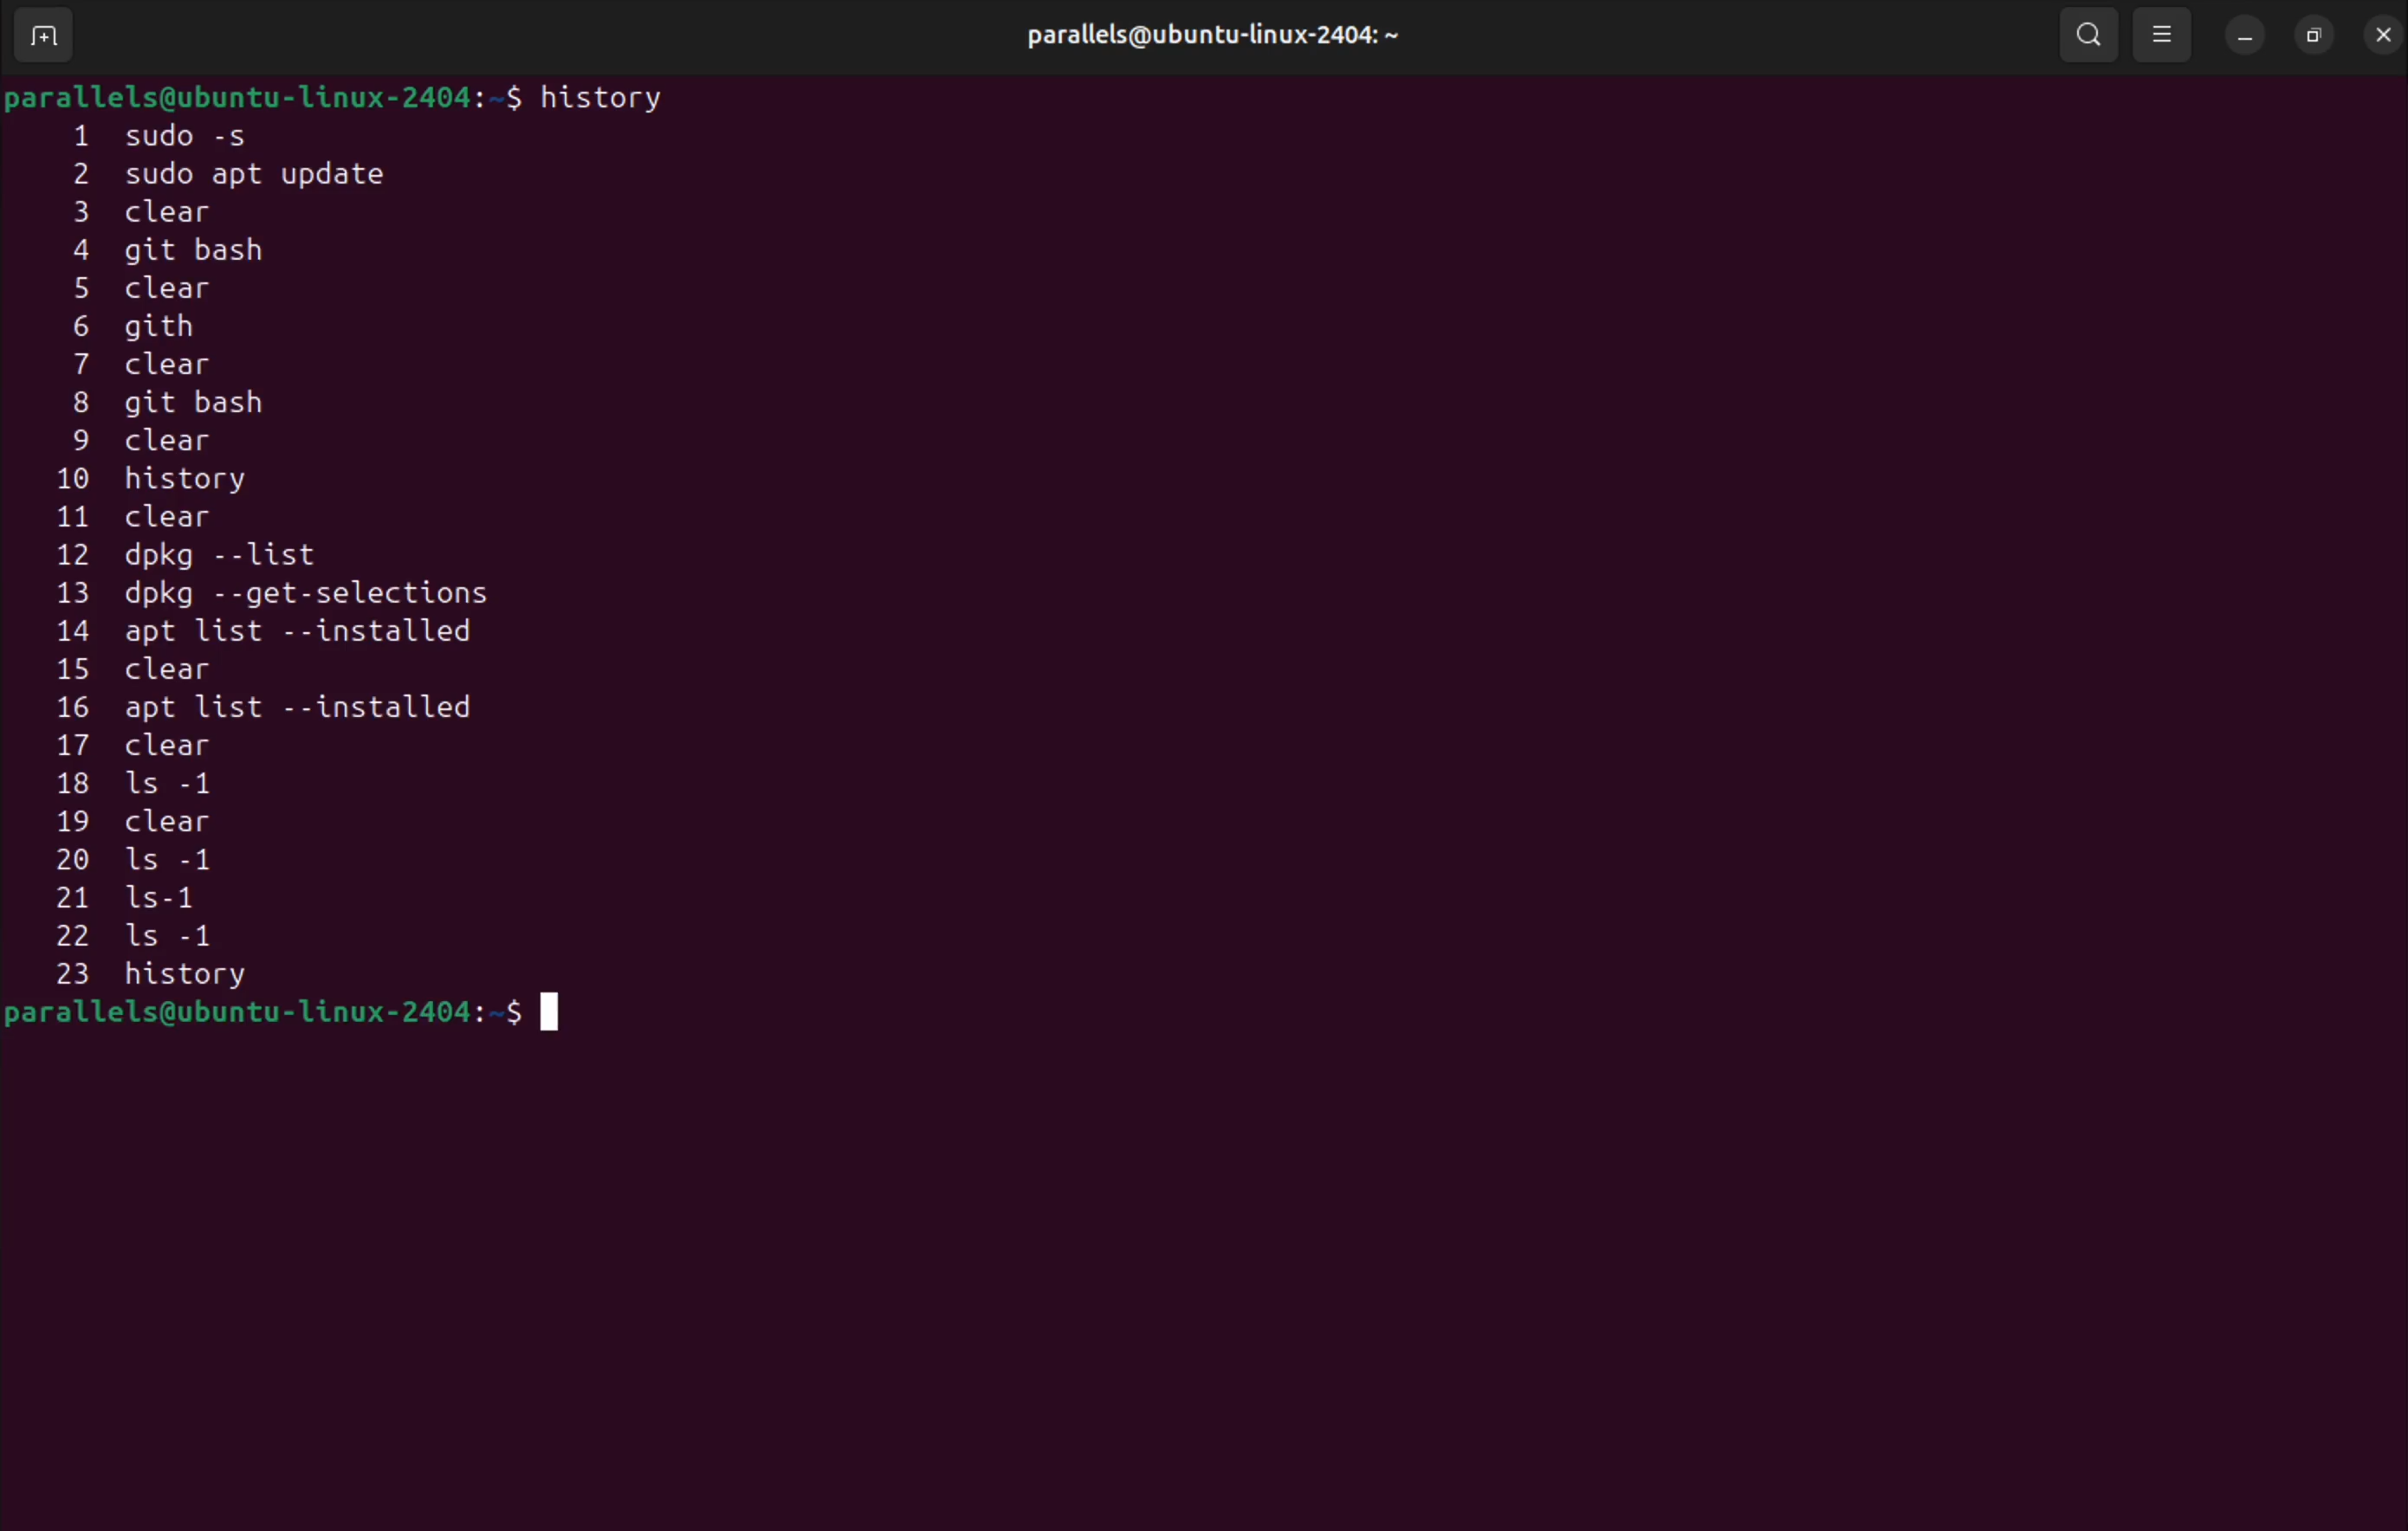 The image size is (2408, 1531). Describe the element at coordinates (142, 822) in the screenshot. I see `19 clear` at that location.